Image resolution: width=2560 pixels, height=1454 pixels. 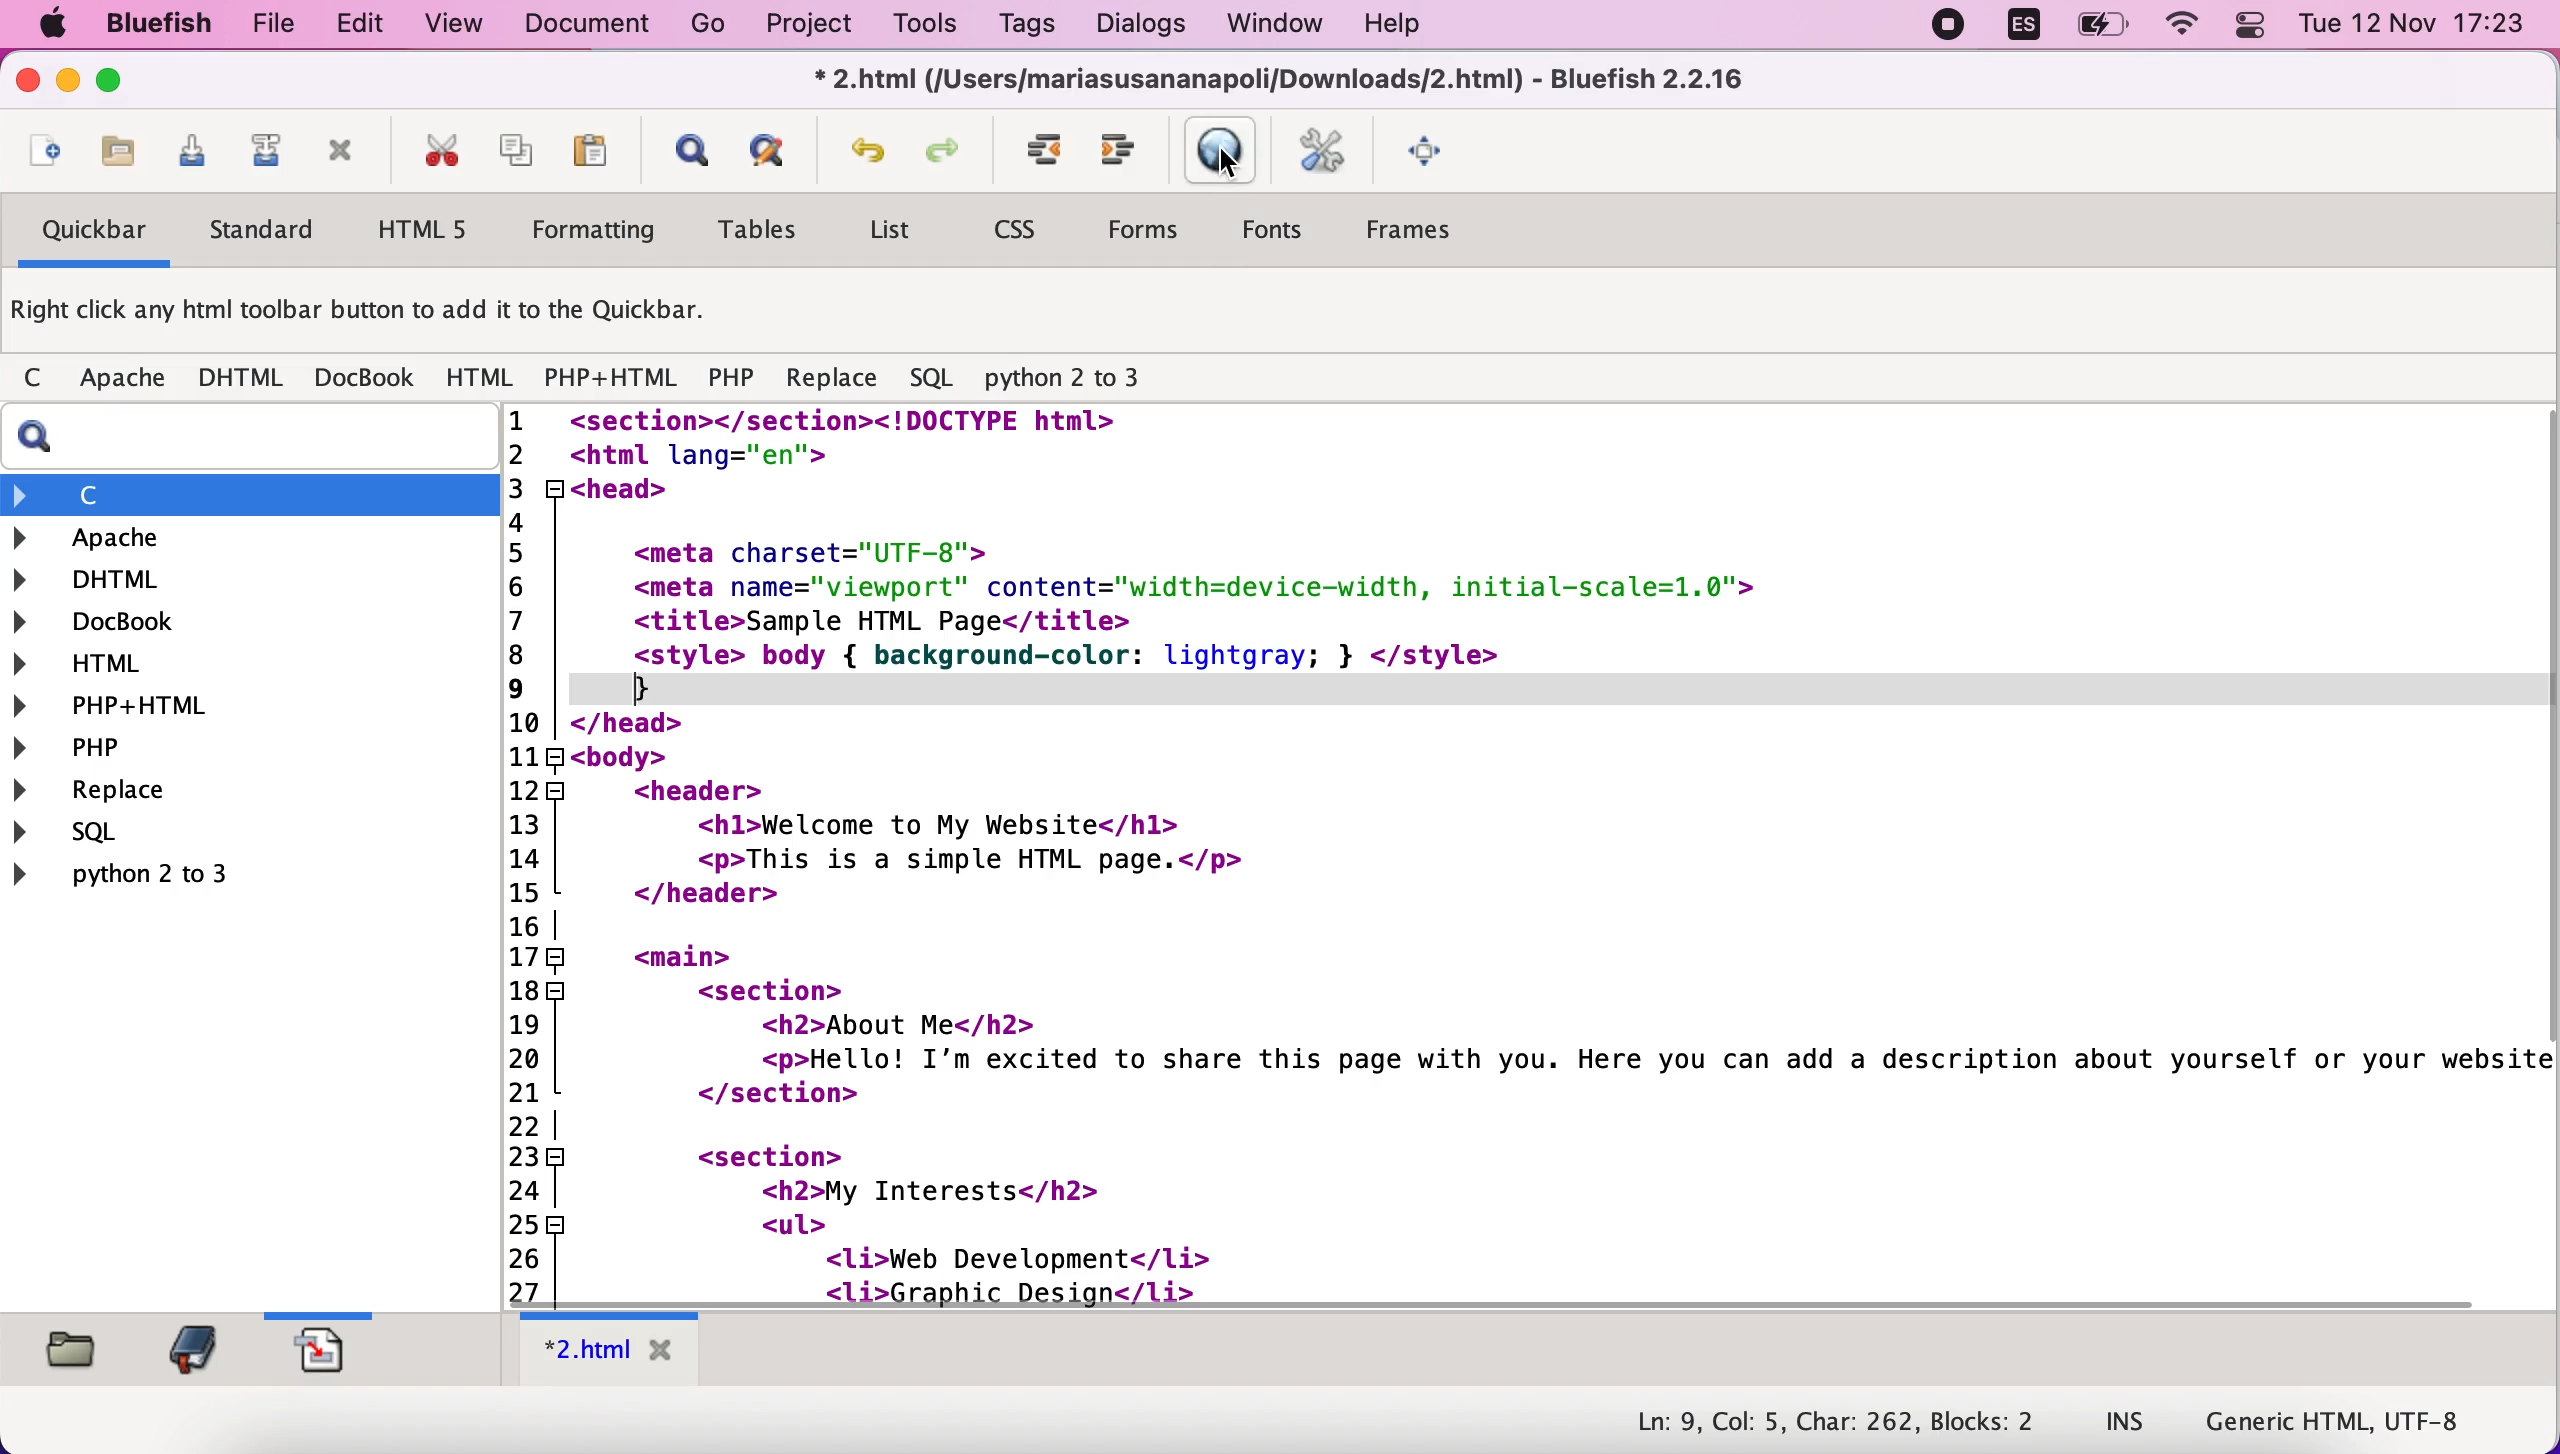 I want to click on sql, so click(x=931, y=375).